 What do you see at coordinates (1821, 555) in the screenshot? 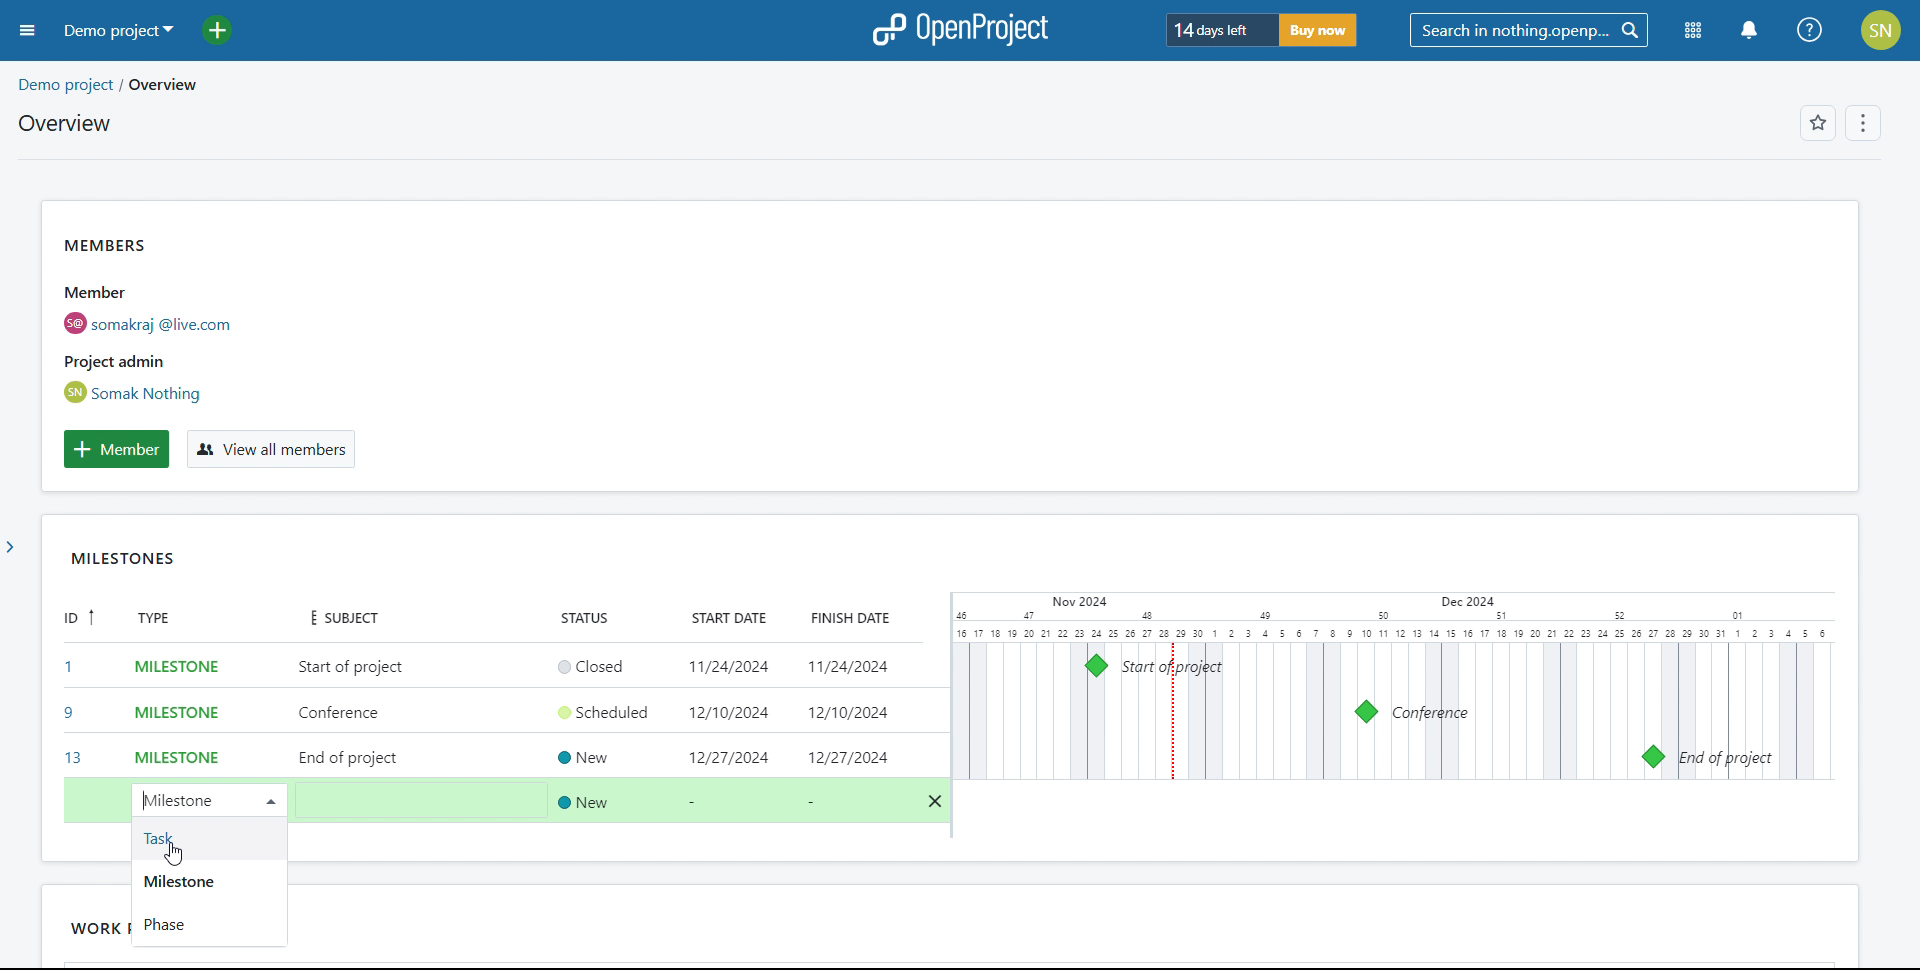
I see `widget options` at bounding box center [1821, 555].